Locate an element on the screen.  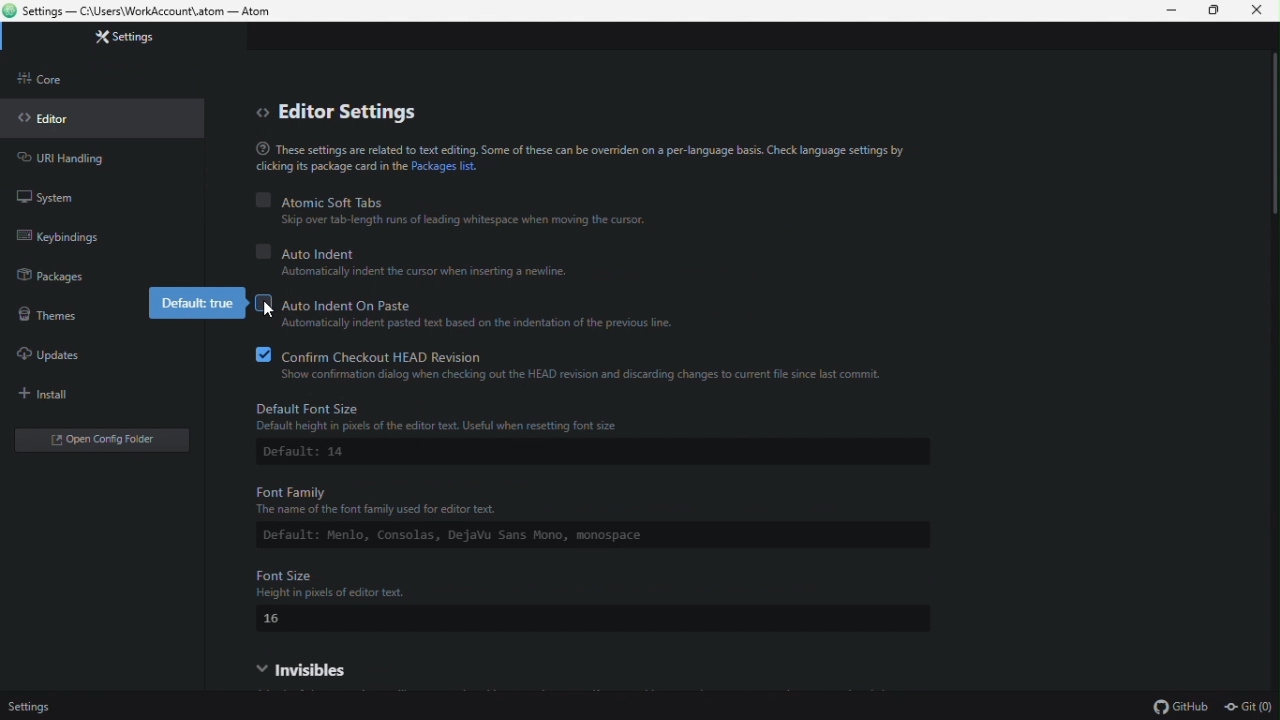
Default: 14 is located at coordinates (315, 454).